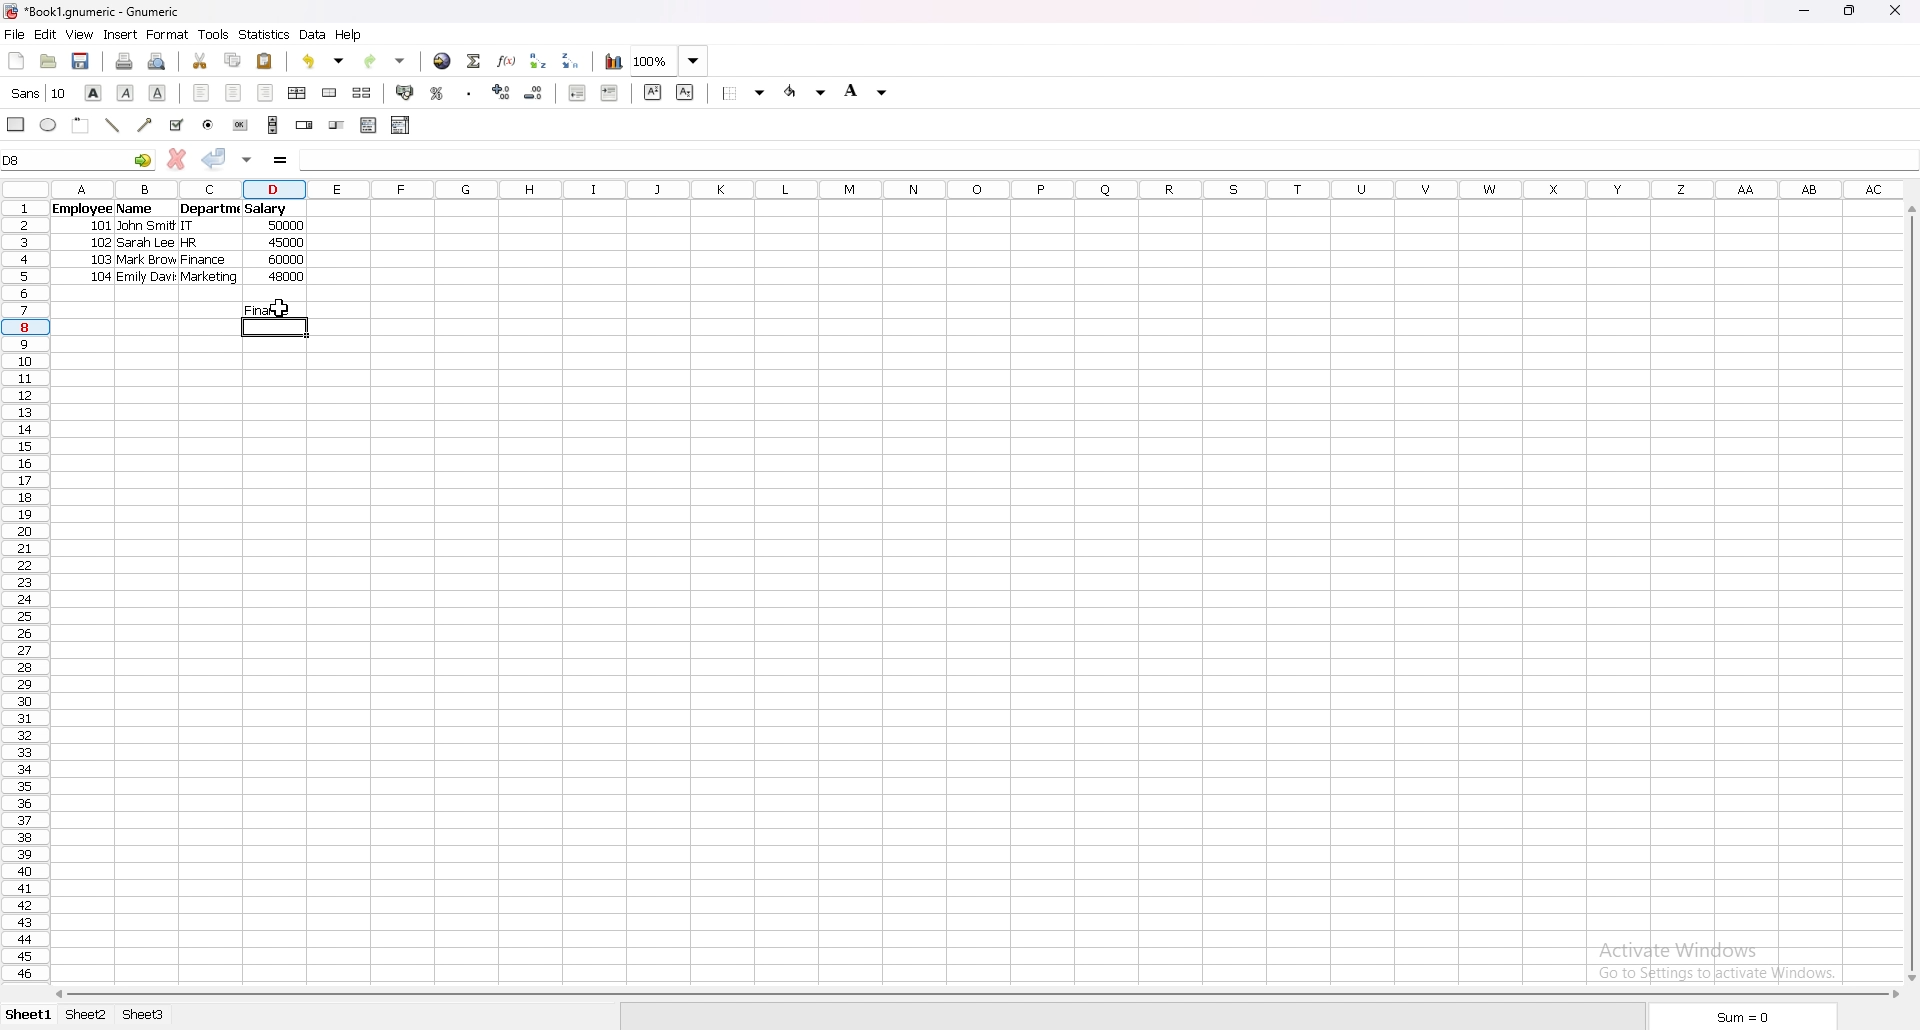  I want to click on IT, so click(196, 226).